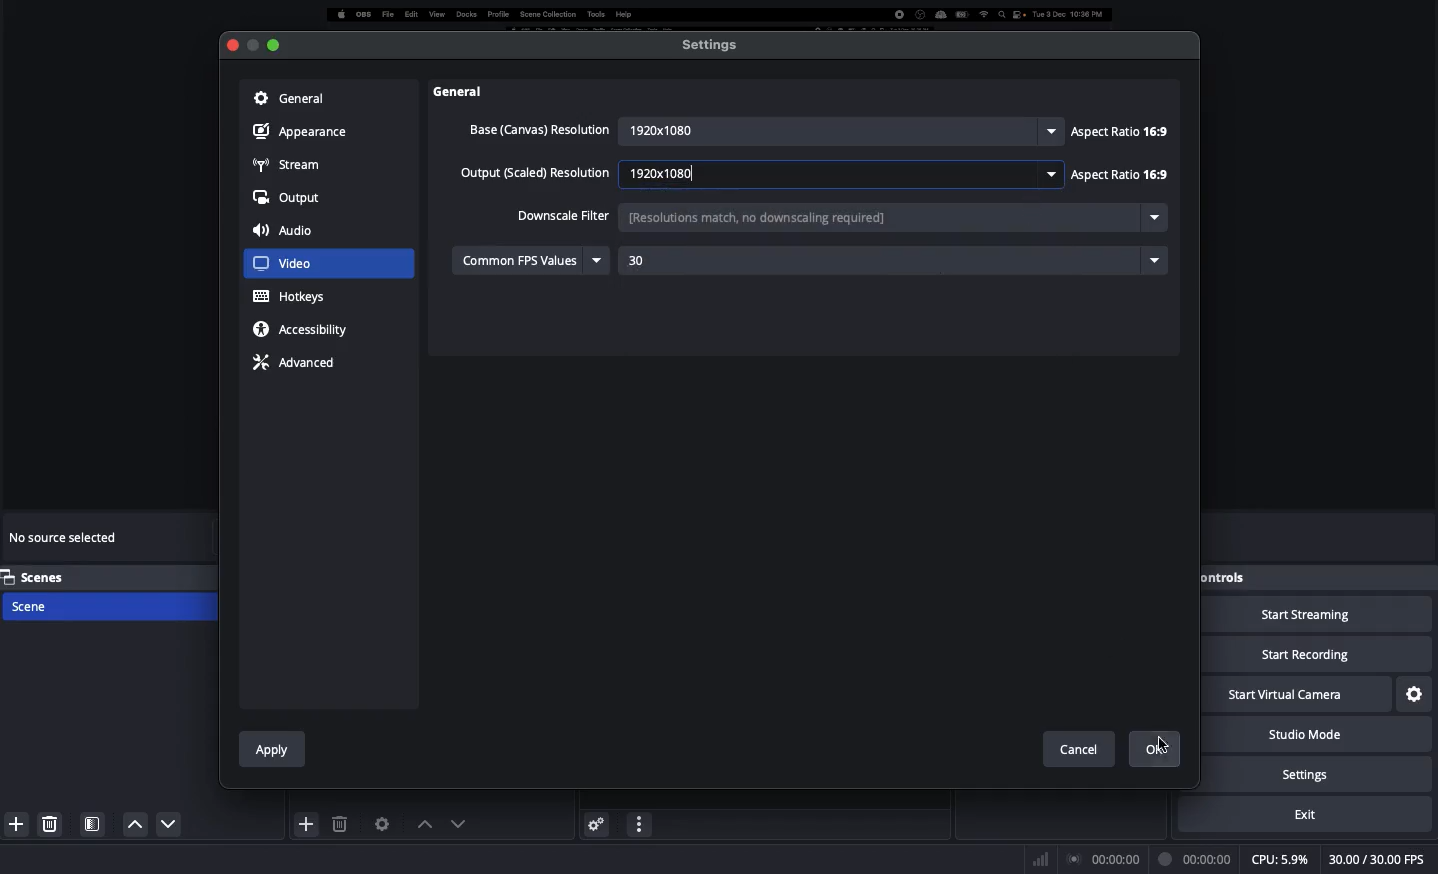 This screenshot has width=1438, height=874. What do you see at coordinates (13, 822) in the screenshot?
I see `Add` at bounding box center [13, 822].